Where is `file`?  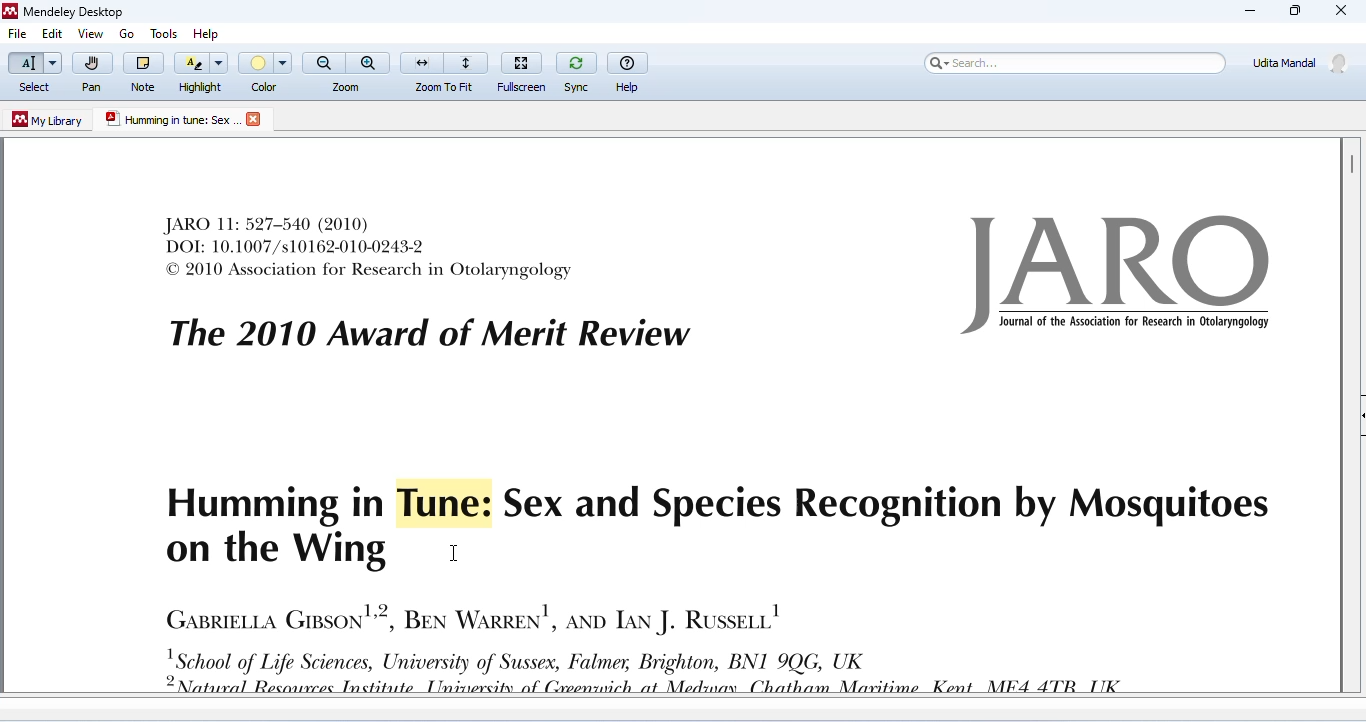 file is located at coordinates (18, 35).